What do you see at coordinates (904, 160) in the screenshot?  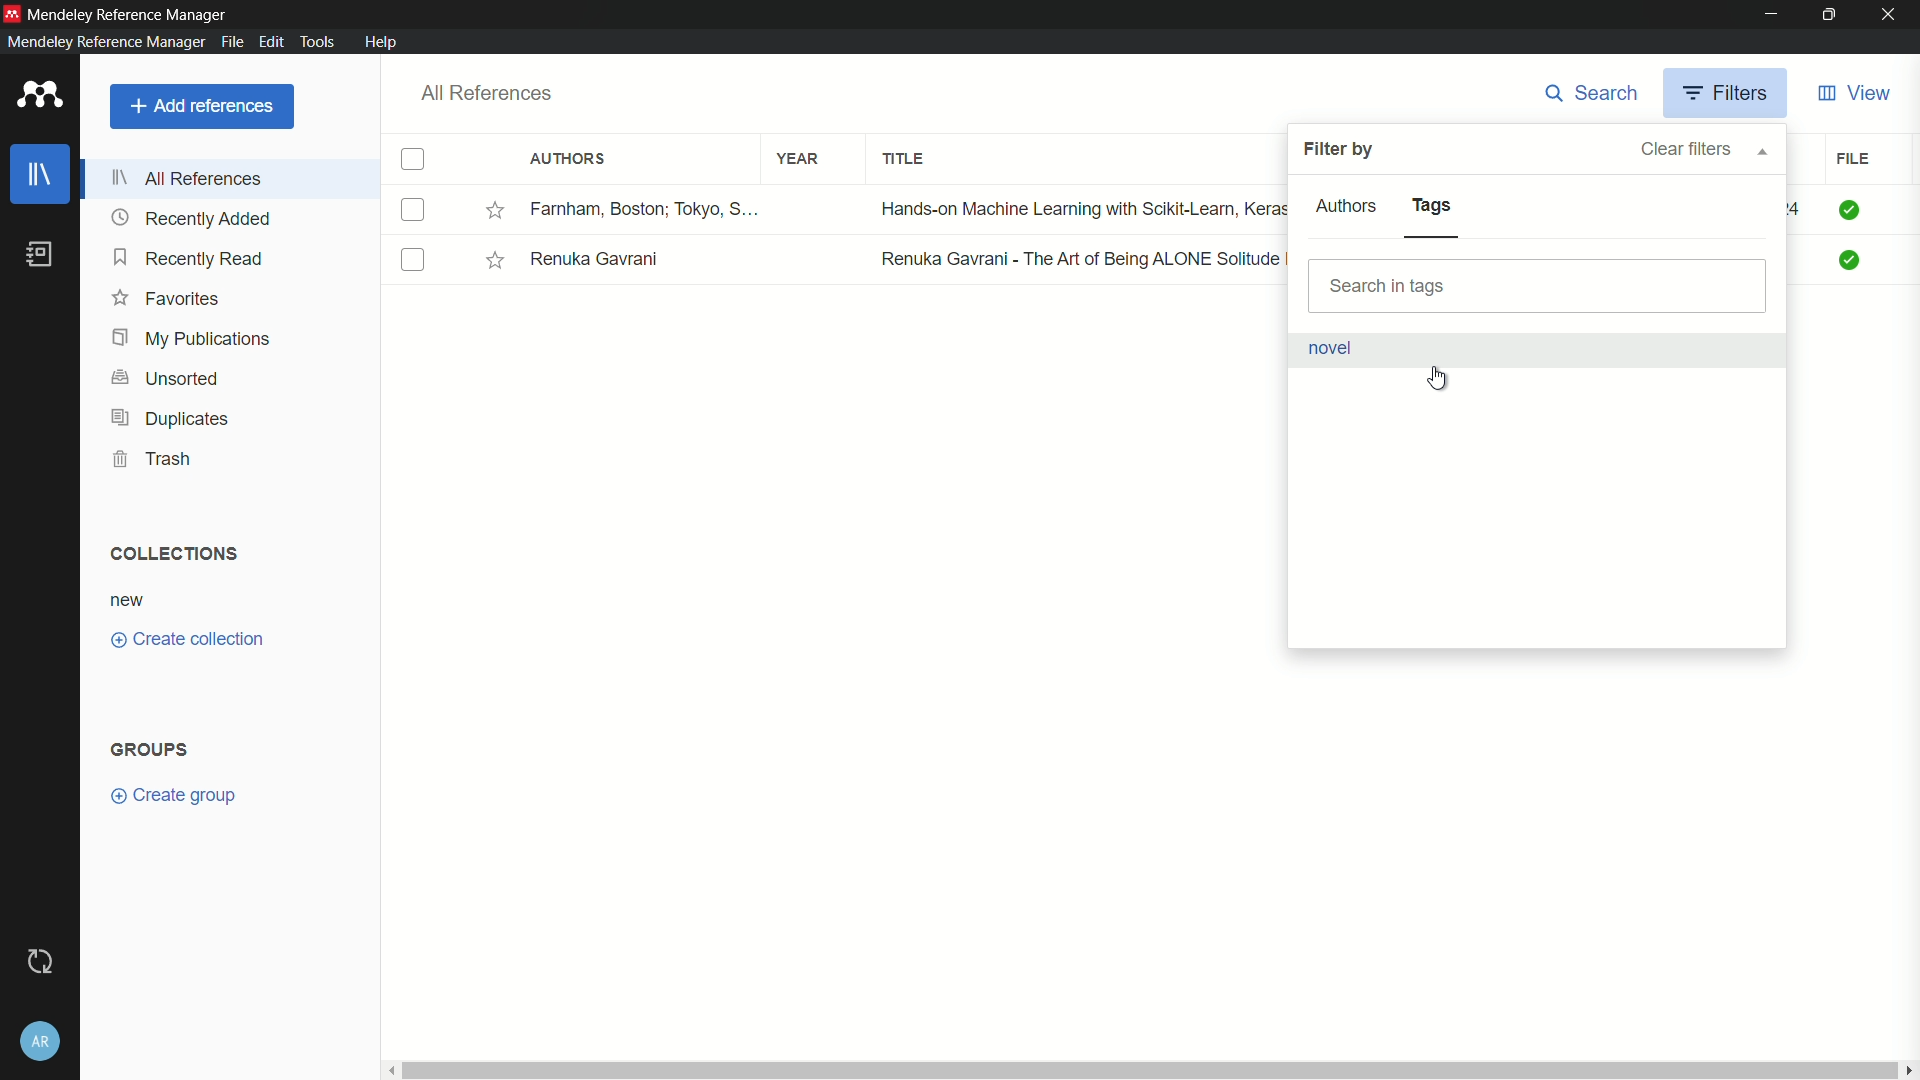 I see `title` at bounding box center [904, 160].